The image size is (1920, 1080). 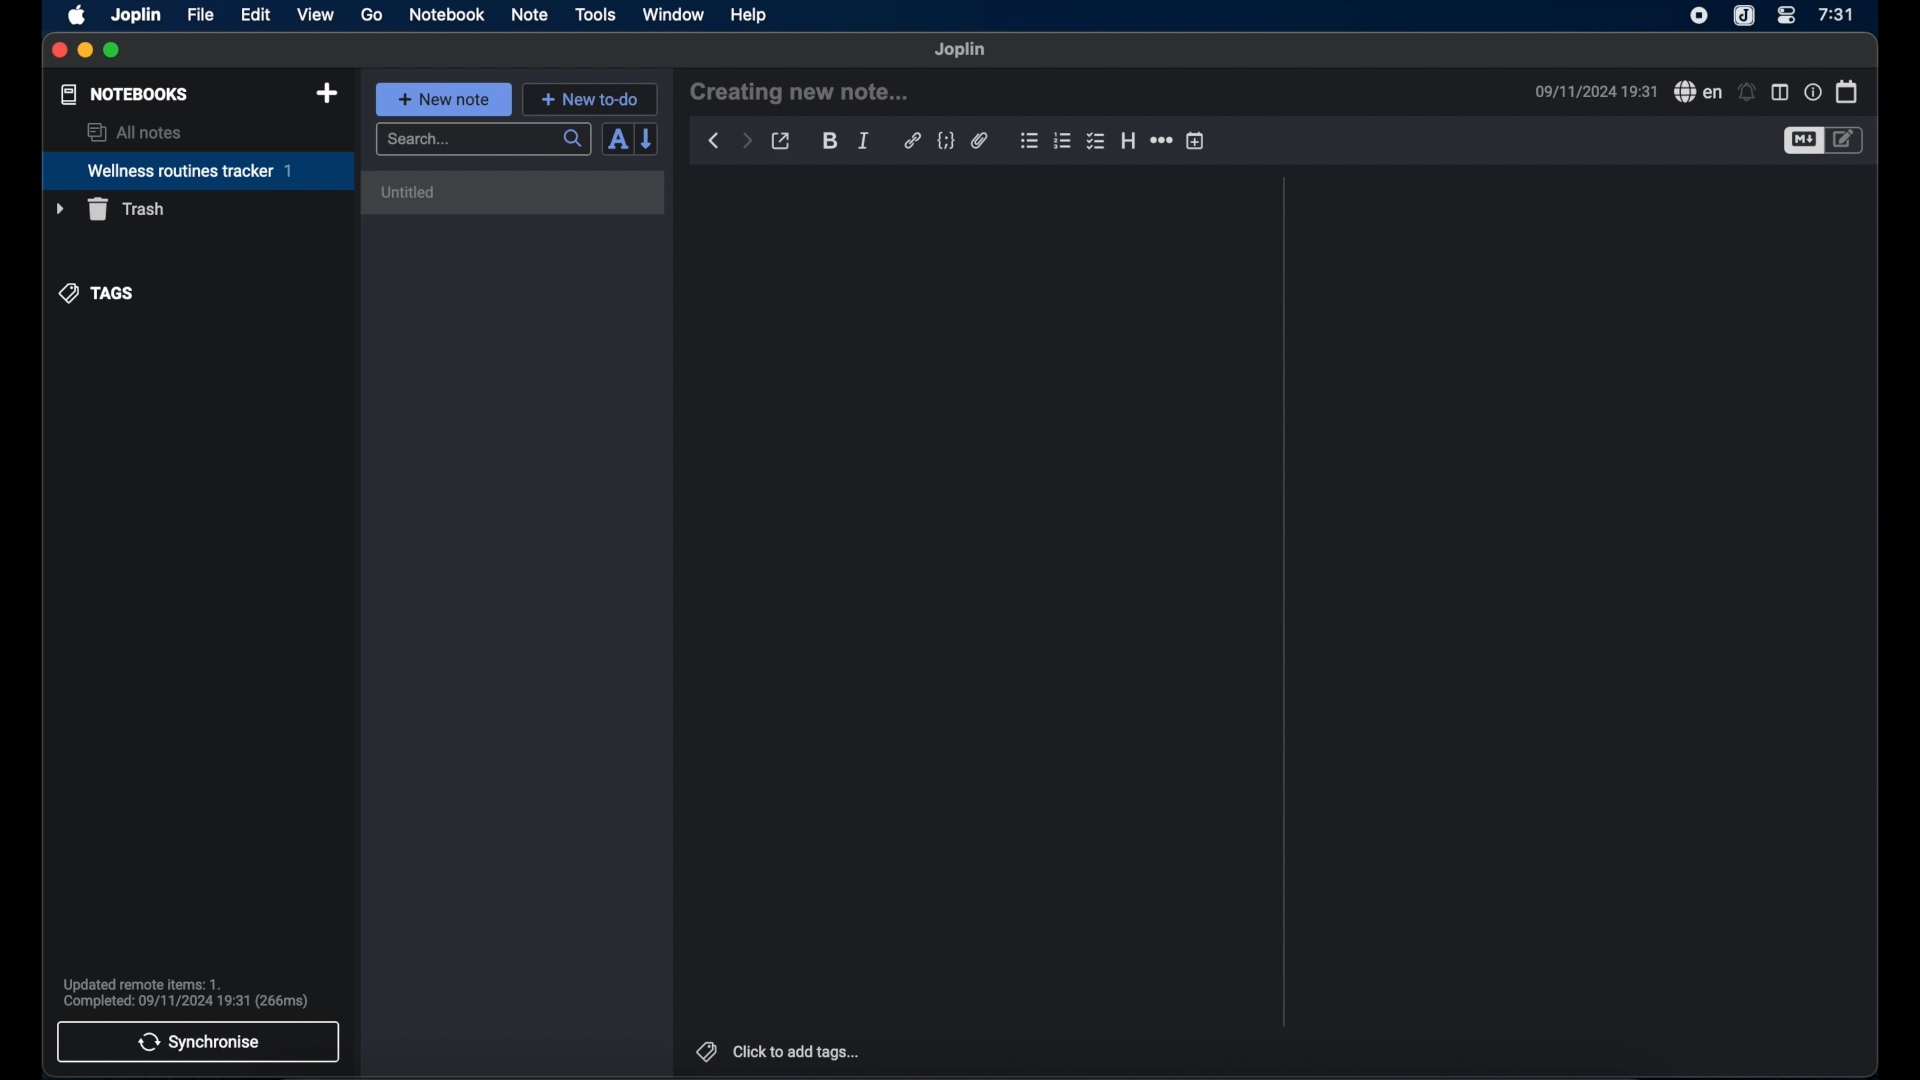 I want to click on close, so click(x=60, y=51).